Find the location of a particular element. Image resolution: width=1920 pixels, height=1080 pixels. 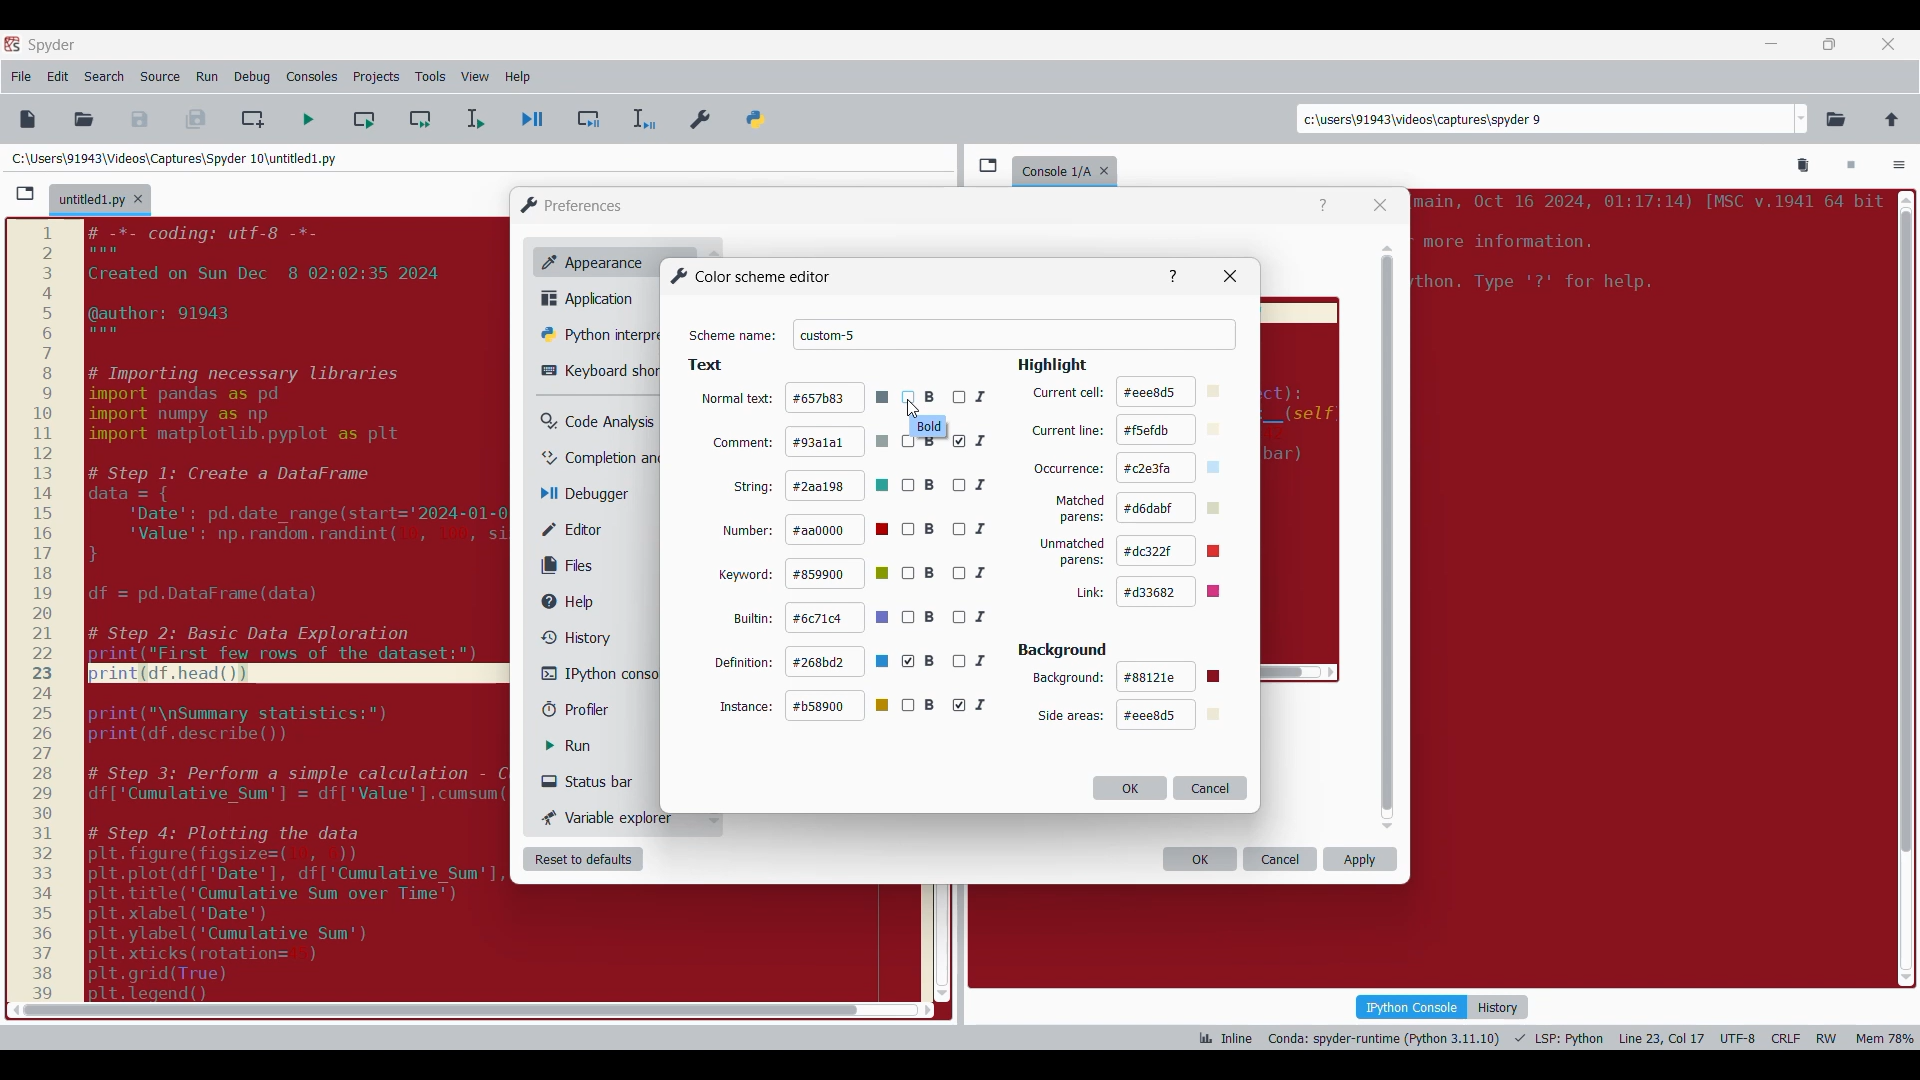

Variable explorer is located at coordinates (609, 817).